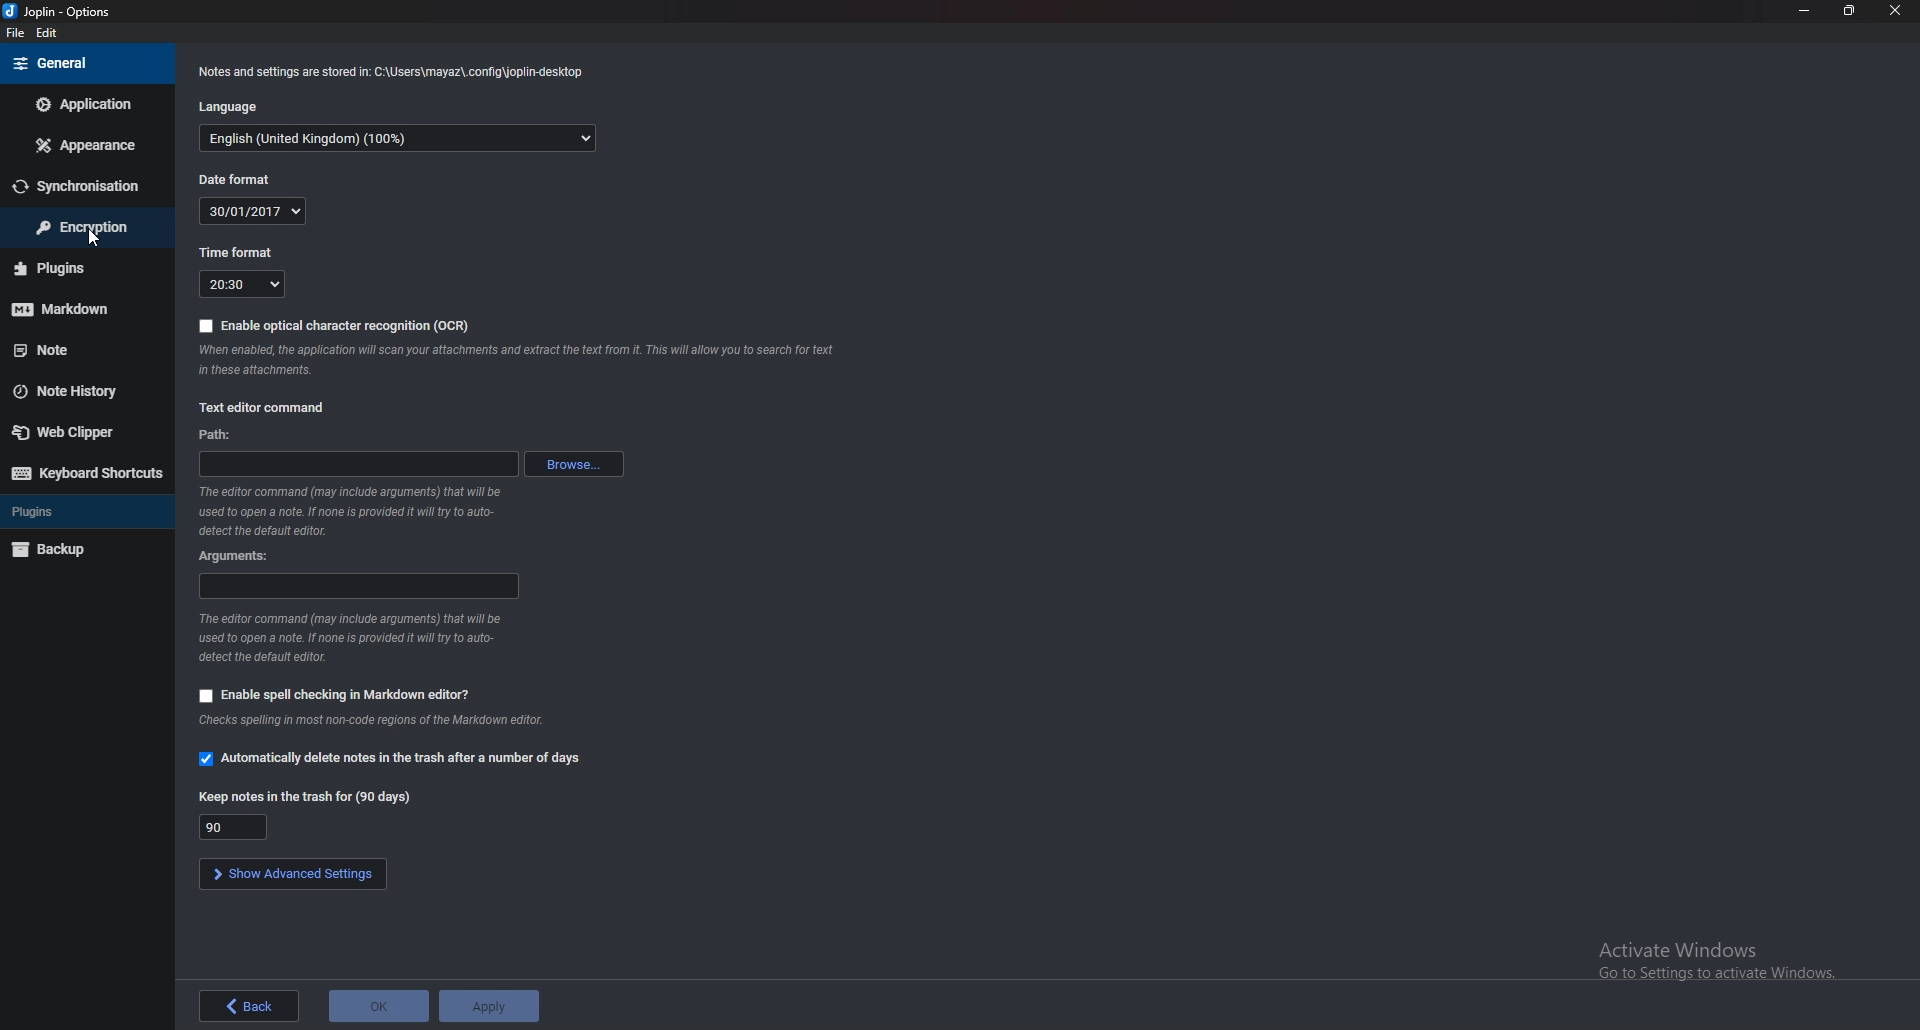  I want to click on language, so click(230, 107).